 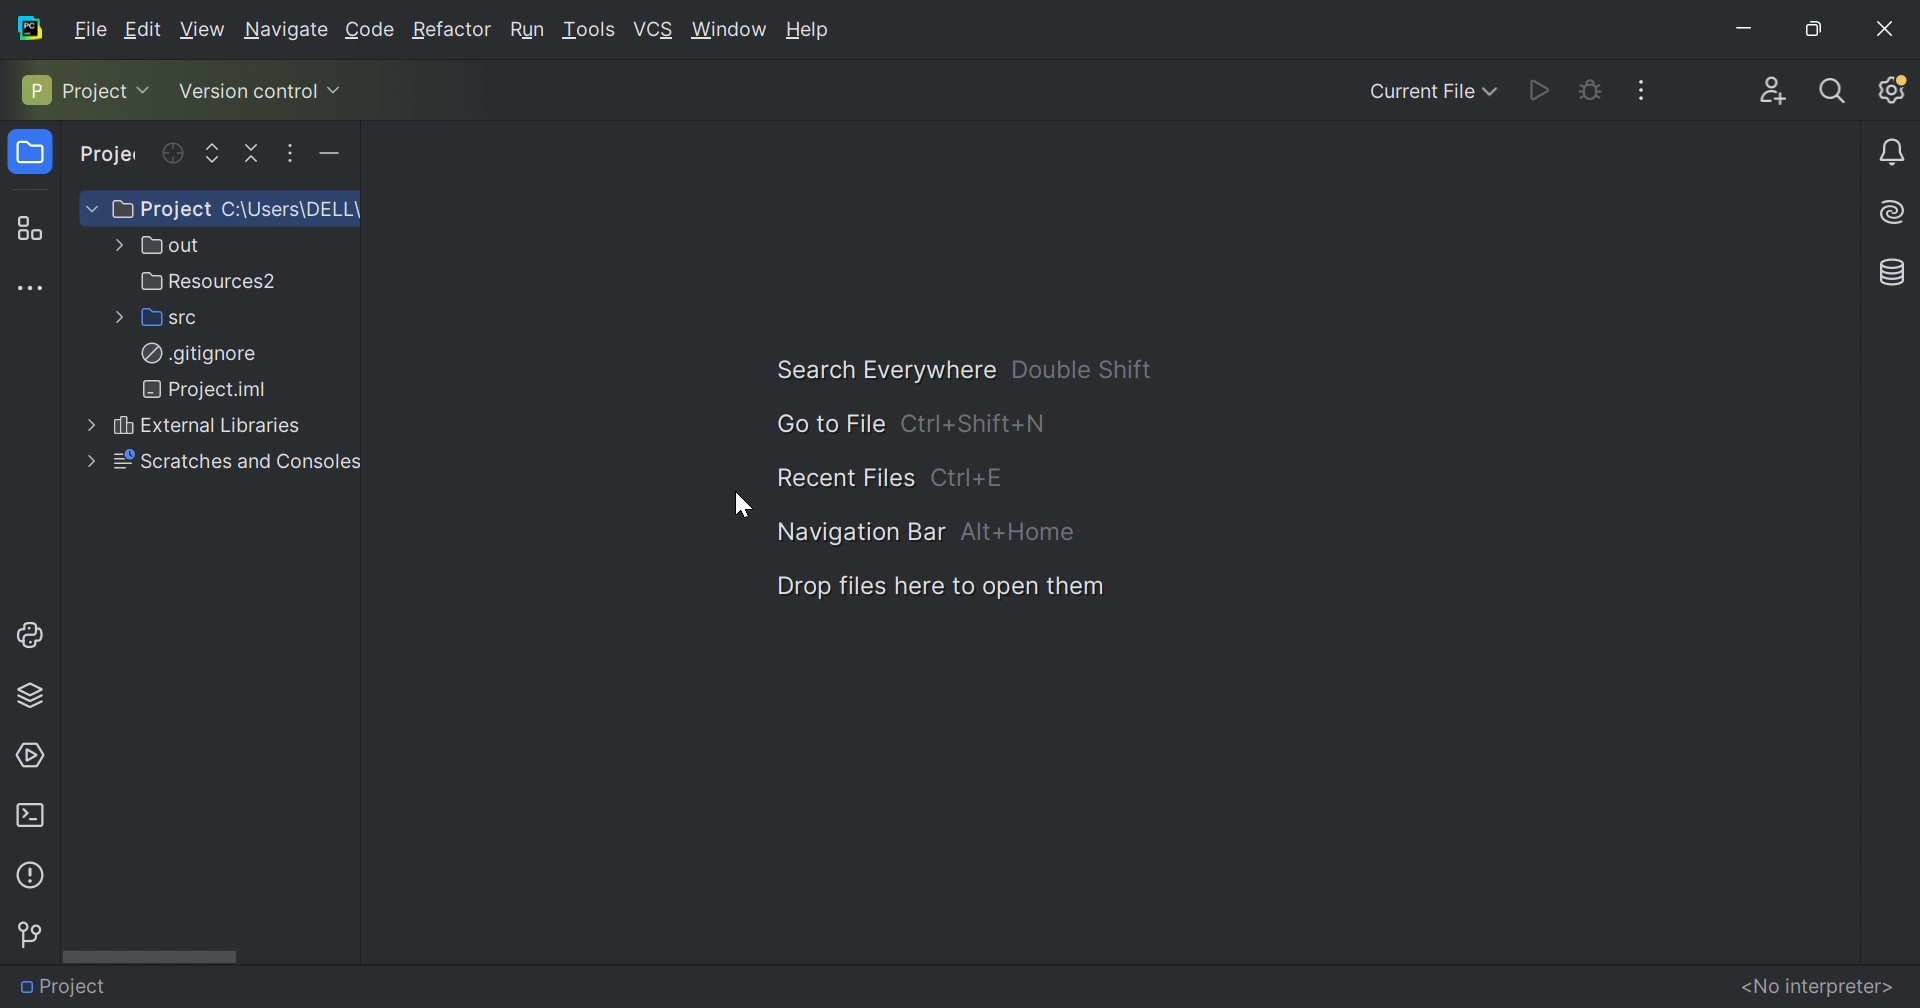 What do you see at coordinates (111, 155) in the screenshot?
I see `Project` at bounding box center [111, 155].